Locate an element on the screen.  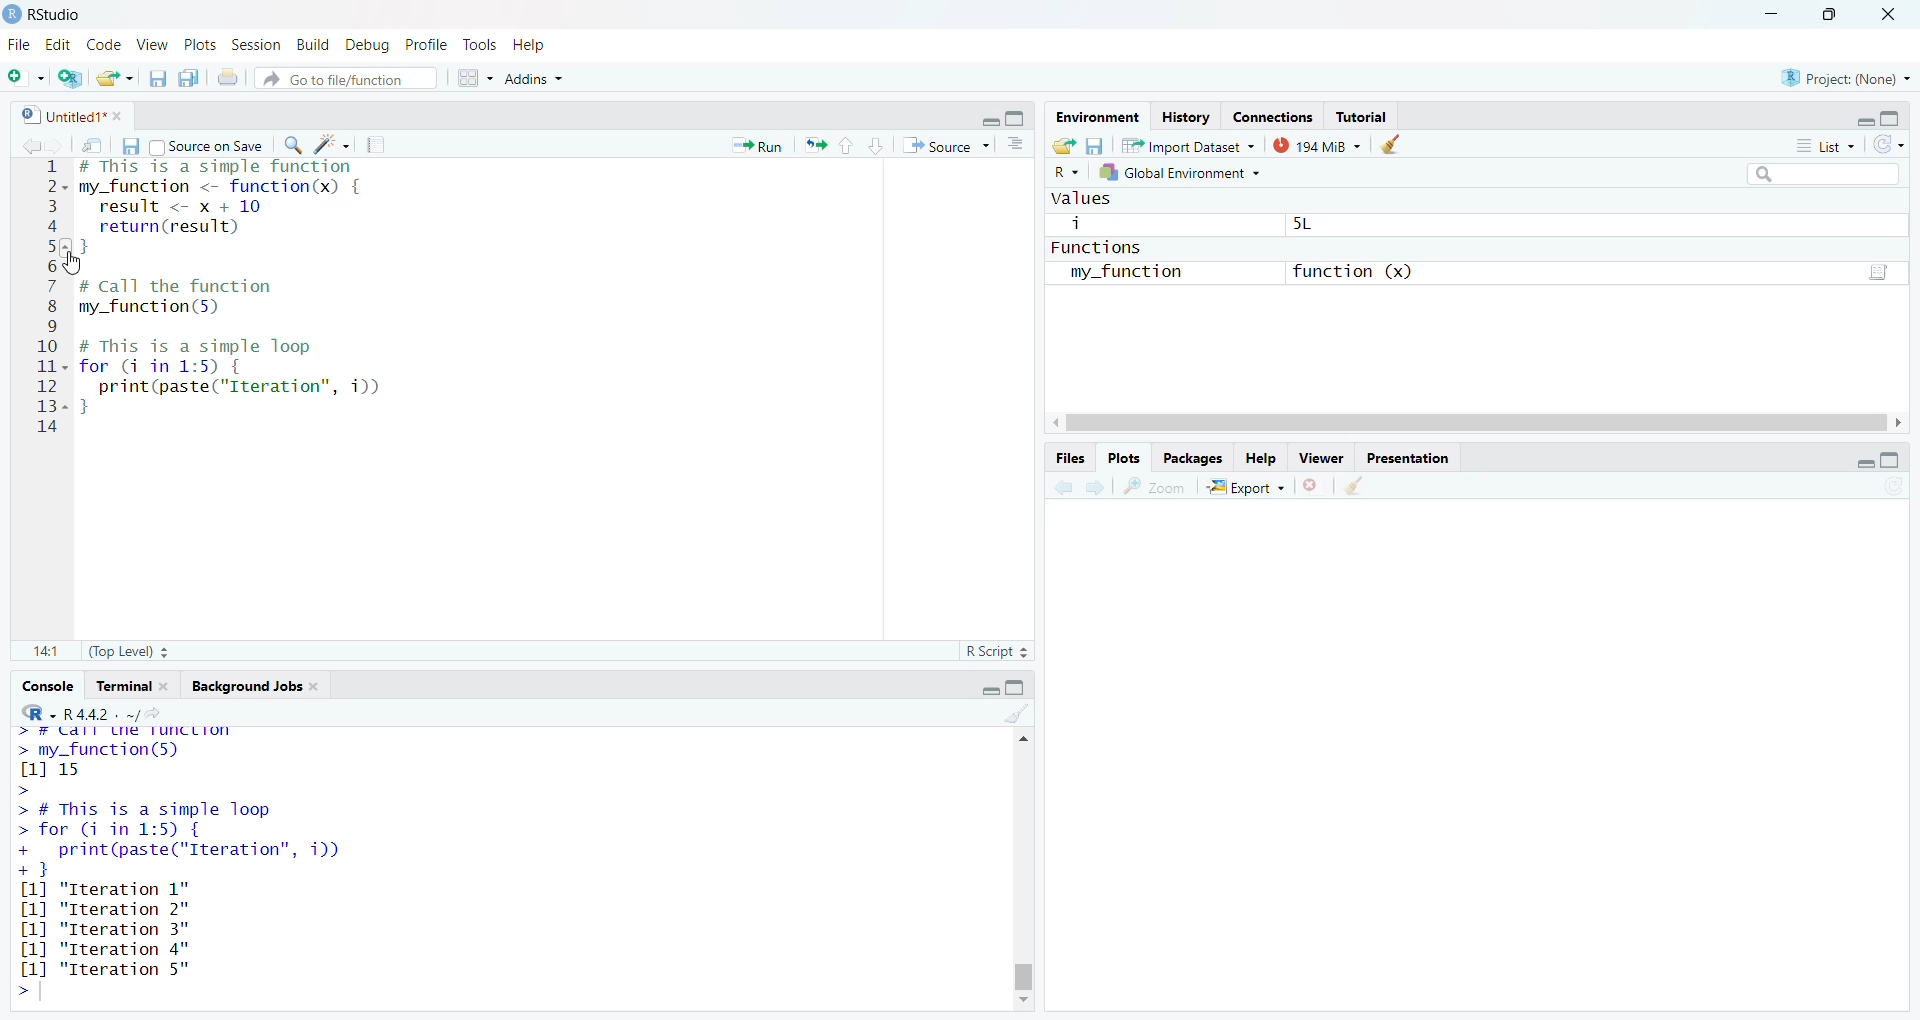
5L is located at coordinates (1316, 226).